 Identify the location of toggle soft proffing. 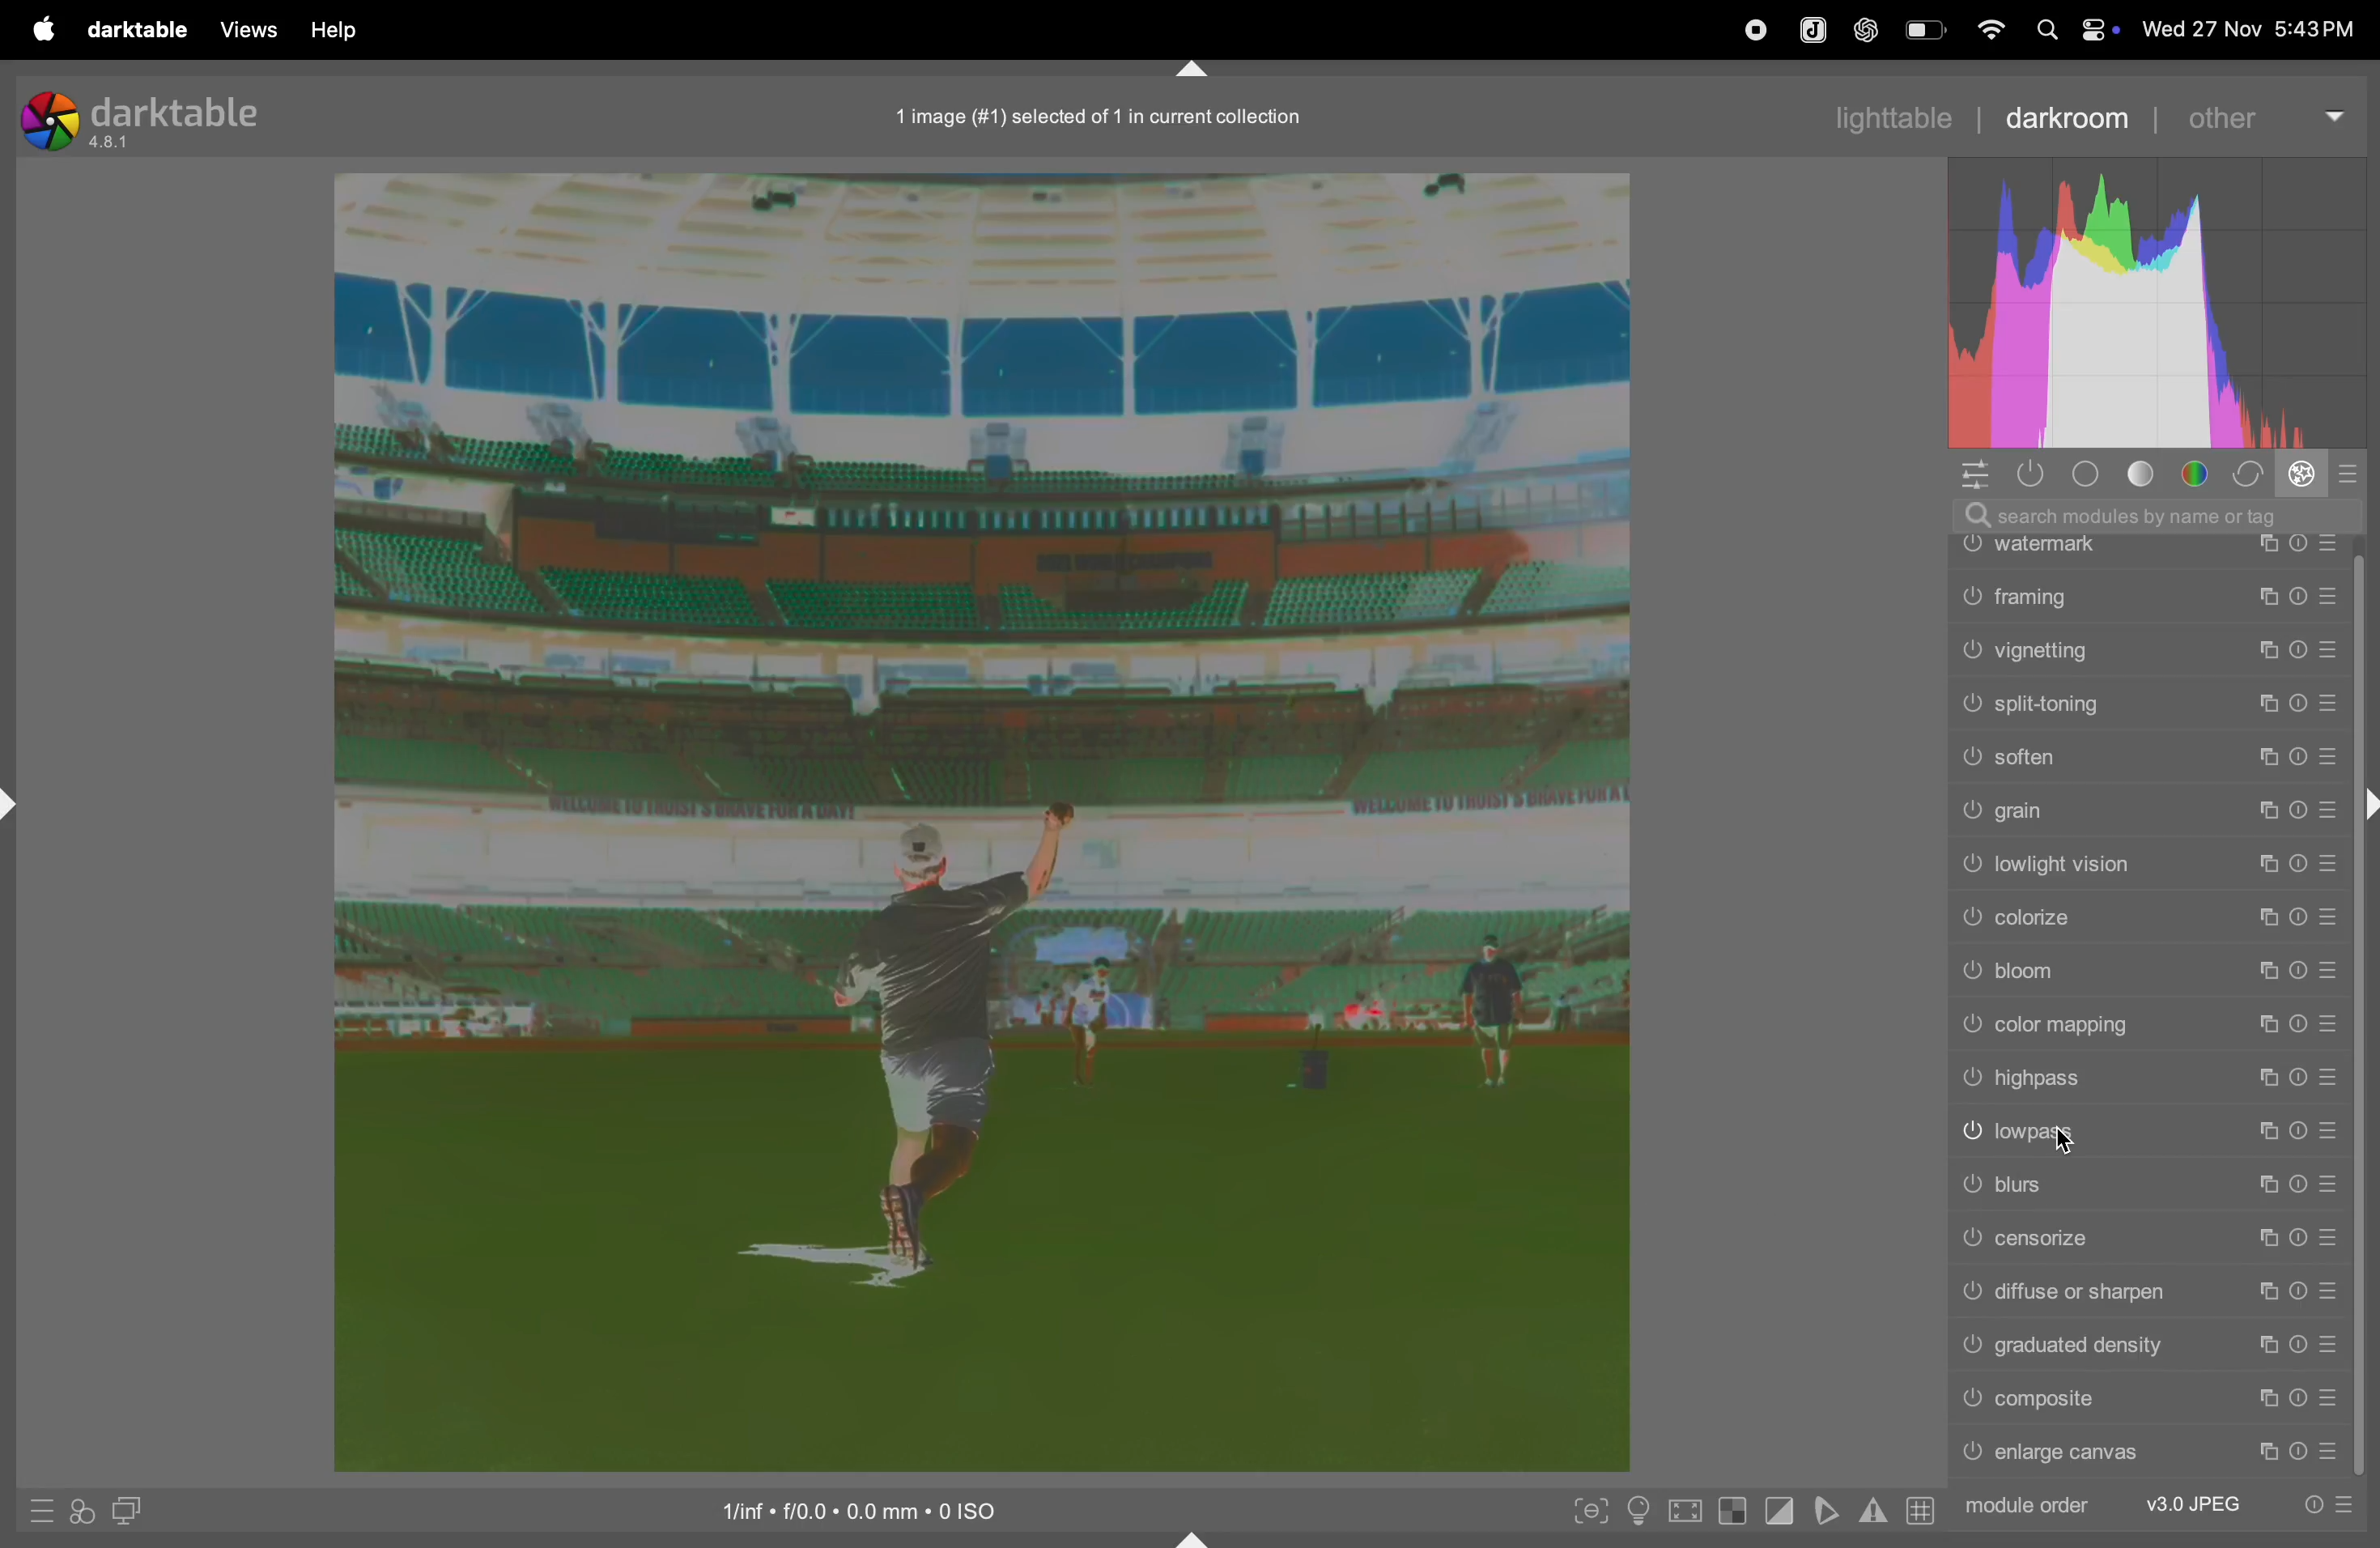
(1827, 1510).